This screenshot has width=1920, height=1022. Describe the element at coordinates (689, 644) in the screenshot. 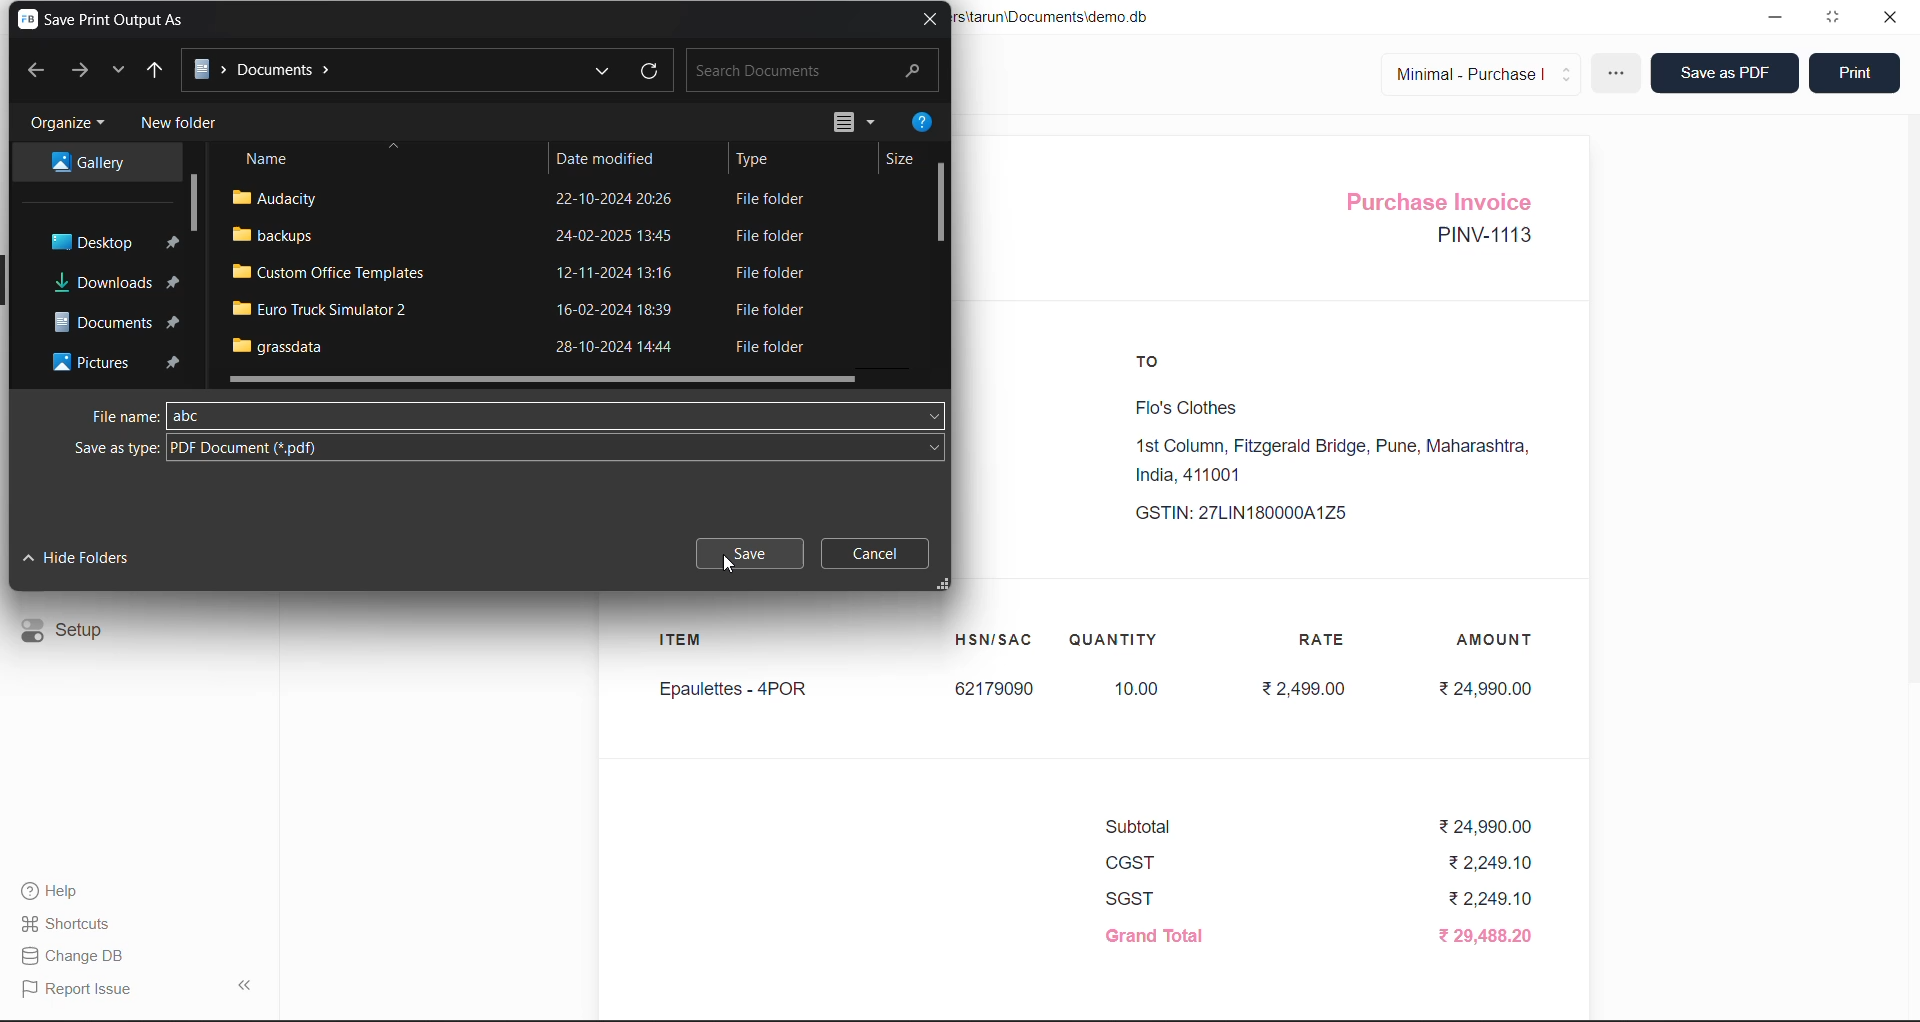

I see `ITEM` at that location.